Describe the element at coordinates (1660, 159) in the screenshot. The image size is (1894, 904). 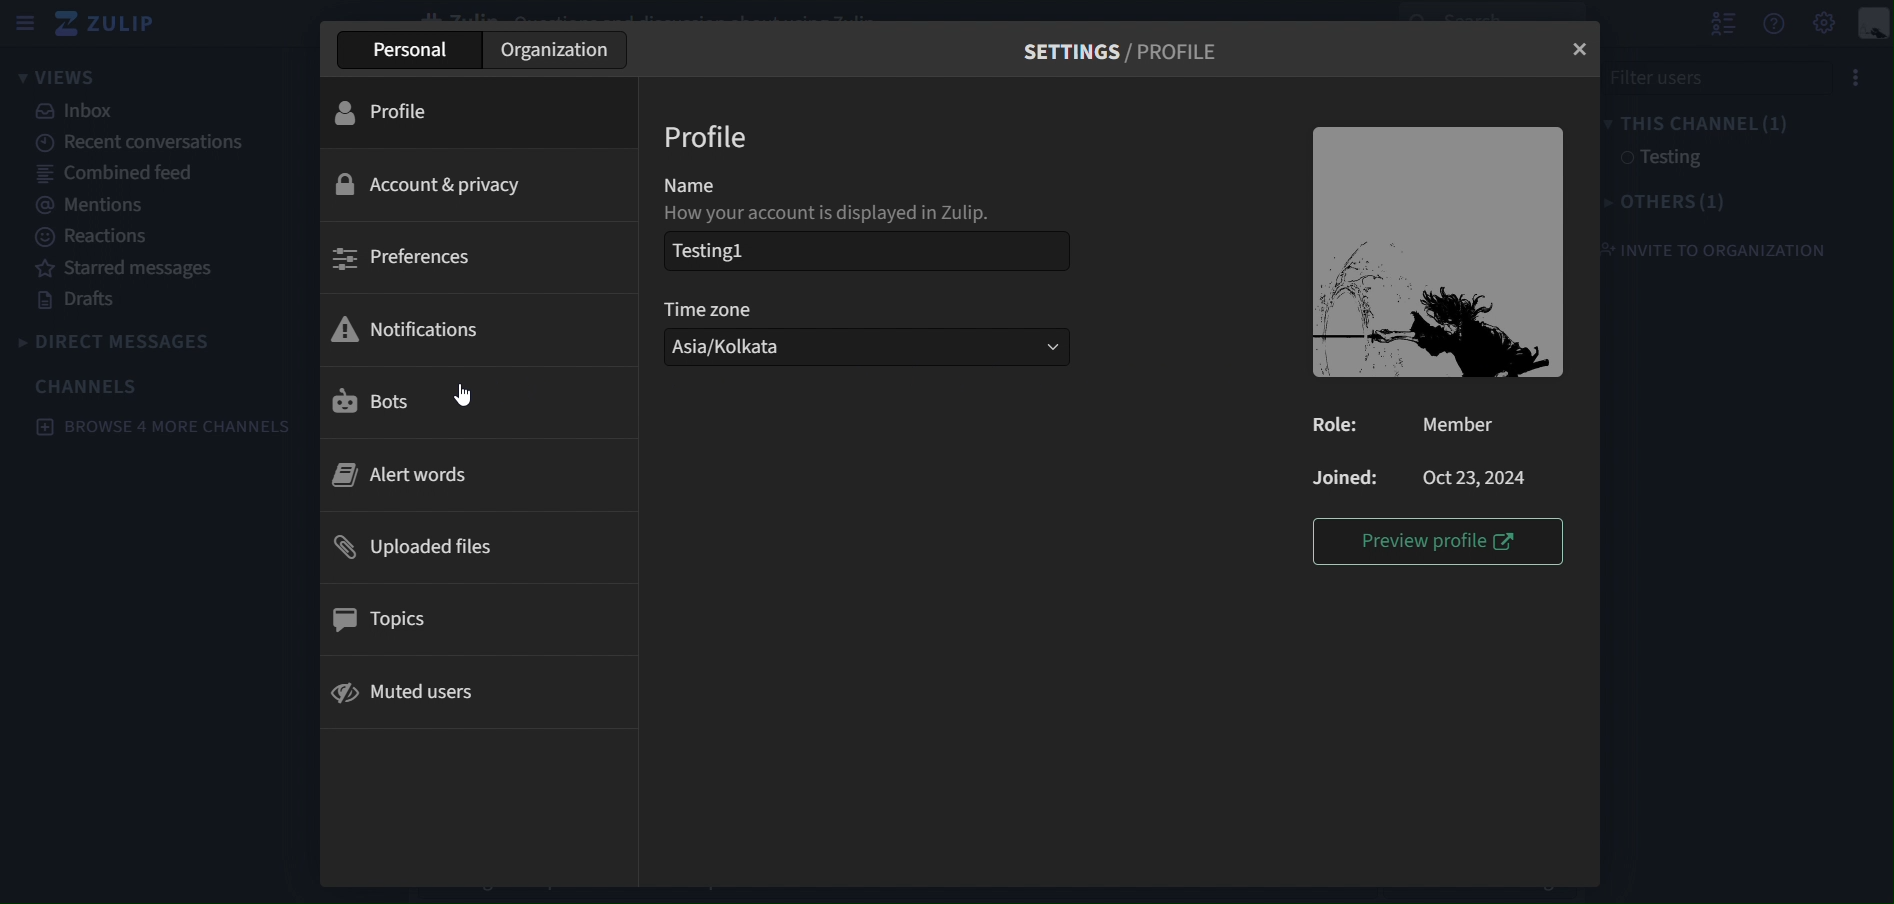
I see `testing` at that location.